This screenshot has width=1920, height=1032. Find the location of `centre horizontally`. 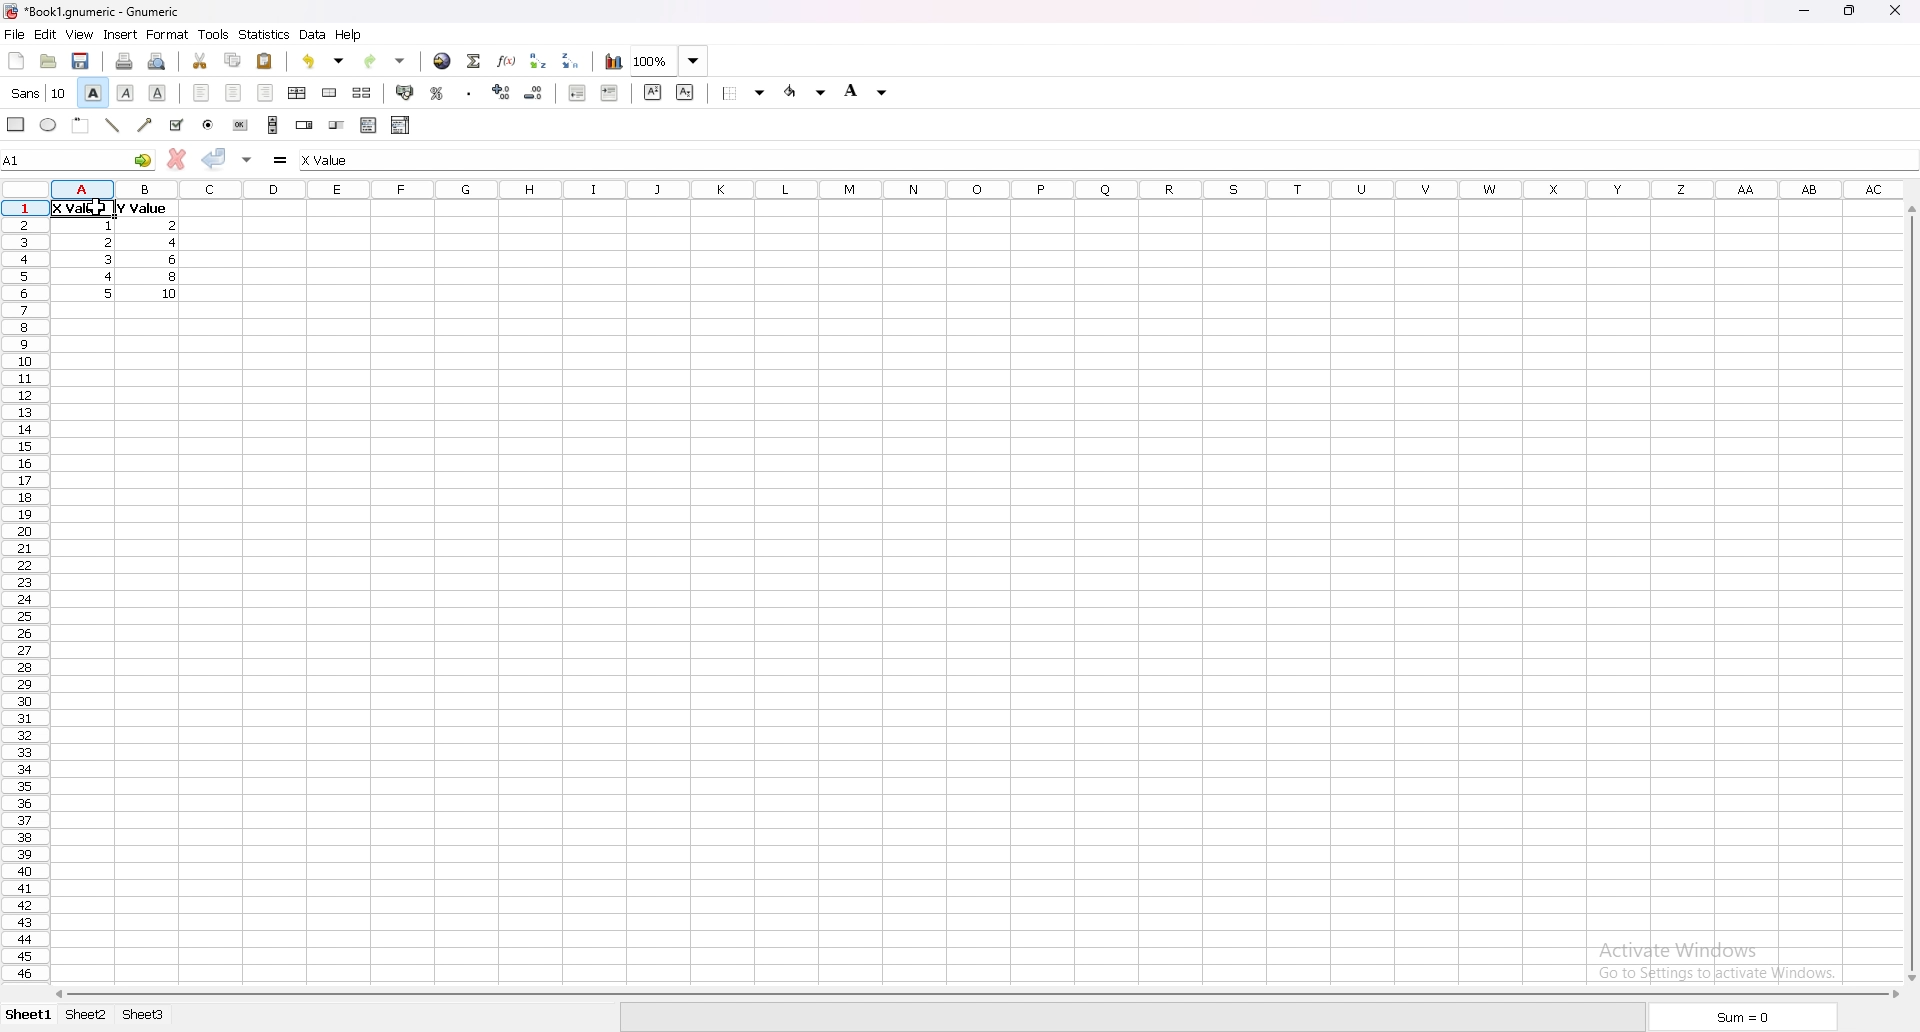

centre horizontally is located at coordinates (298, 92).